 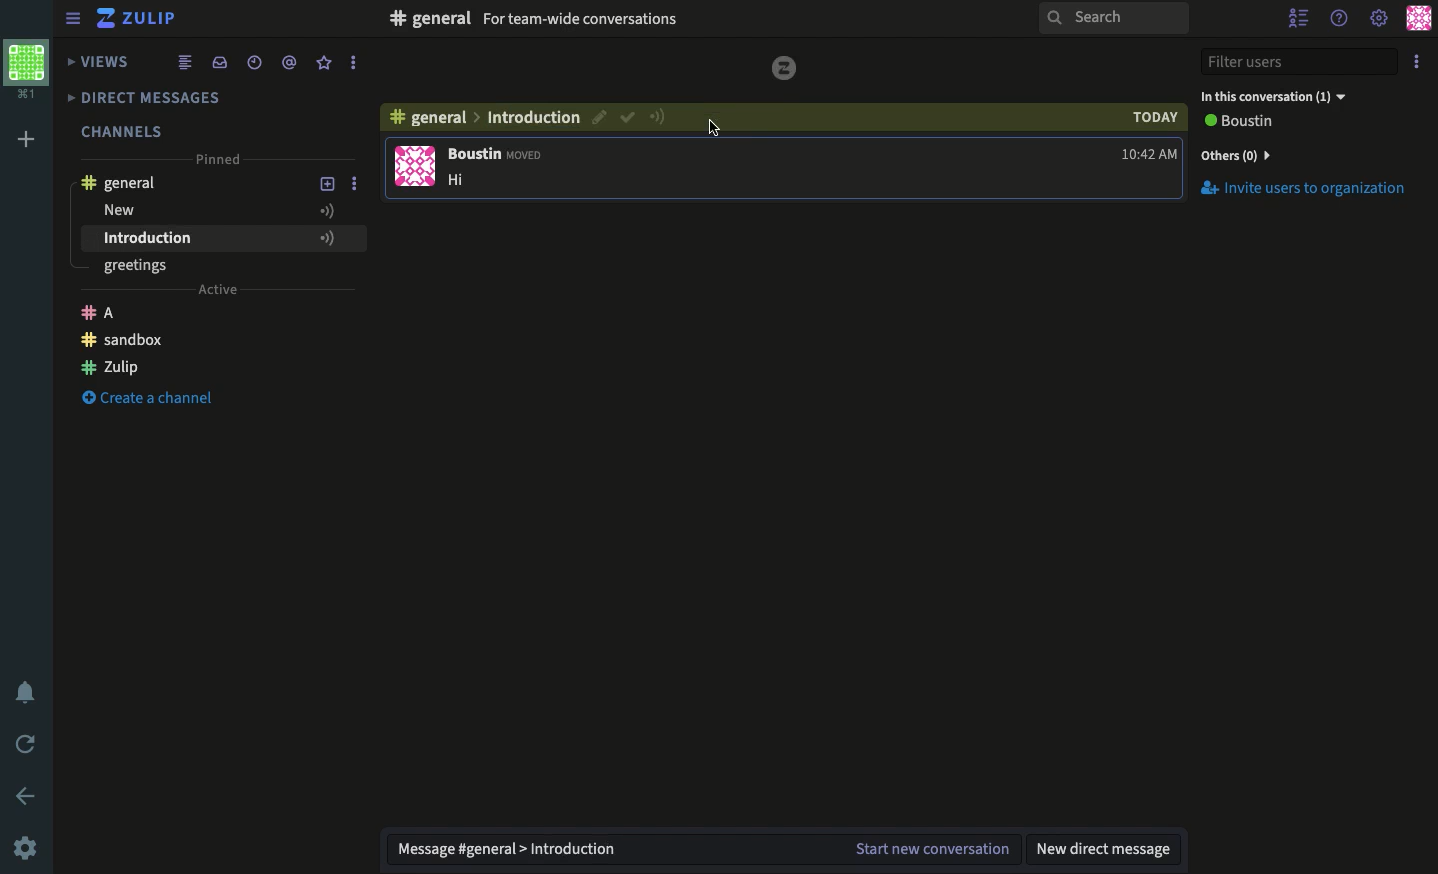 I want to click on View all users, so click(x=1253, y=123).